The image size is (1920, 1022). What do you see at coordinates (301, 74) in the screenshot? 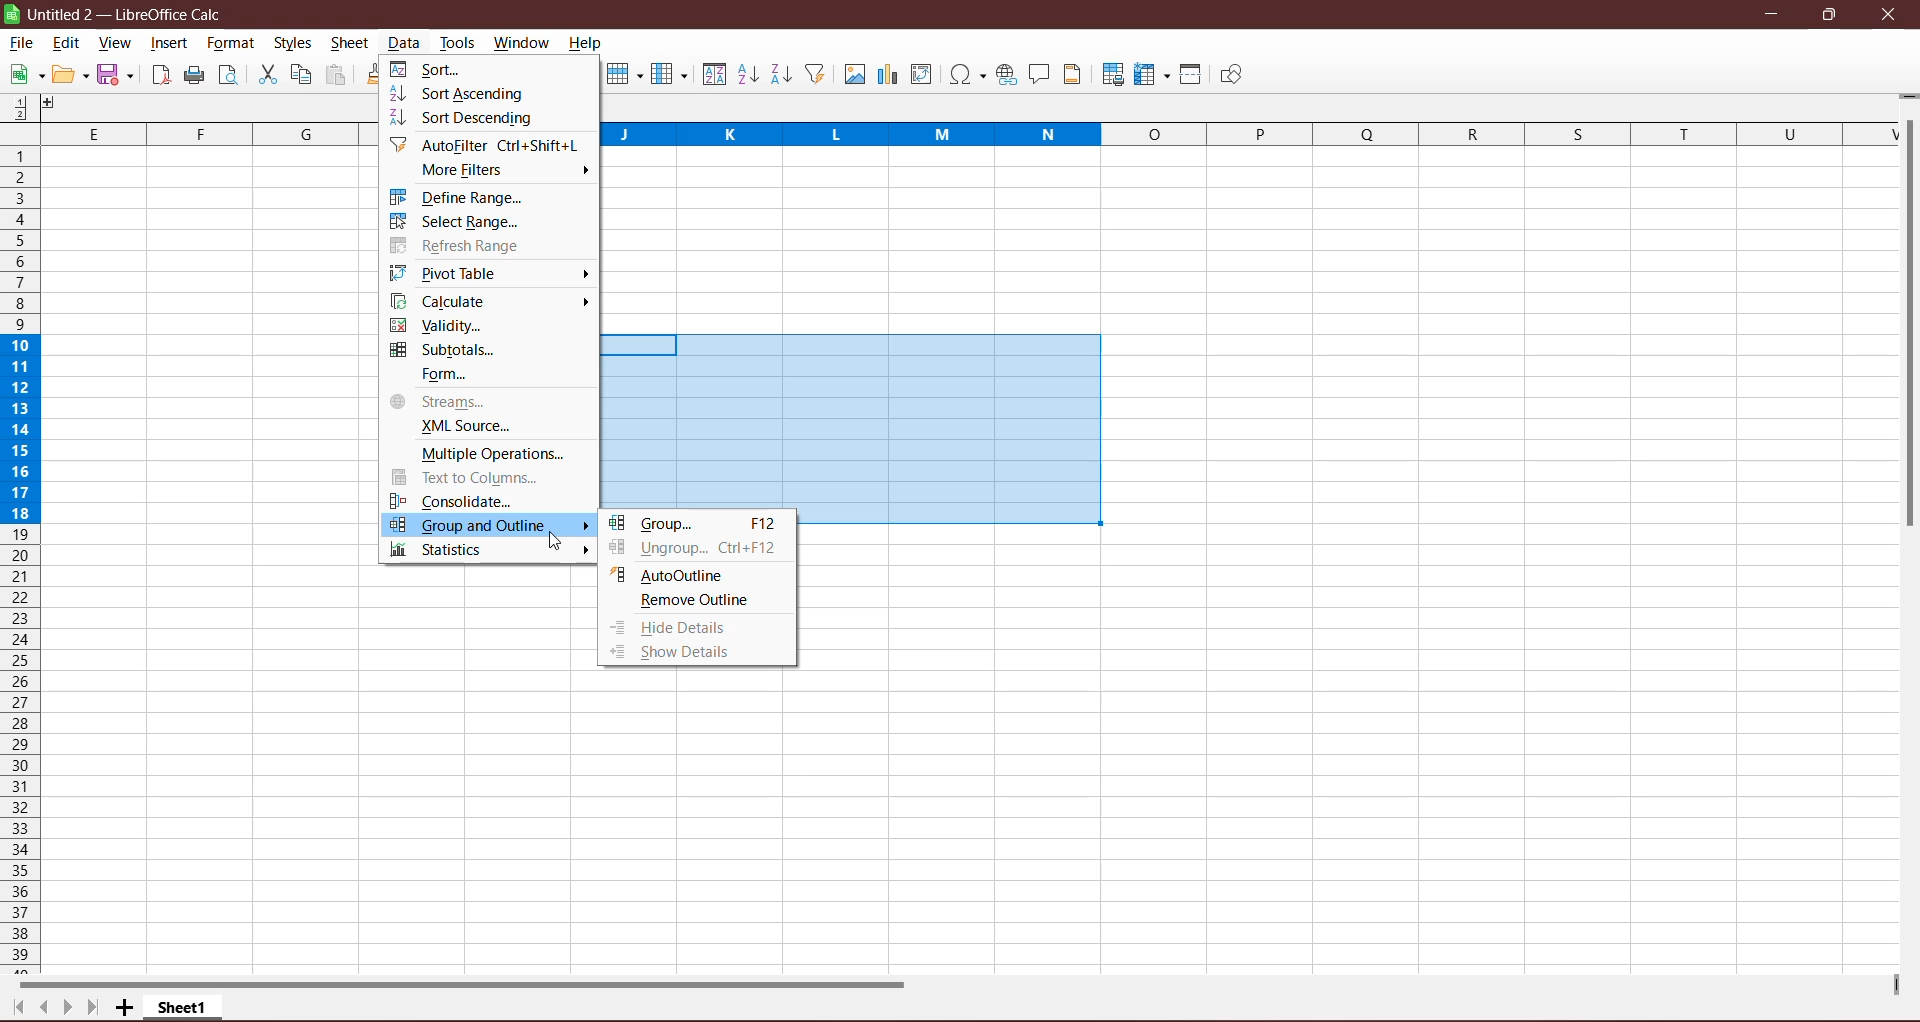
I see `Copy` at bounding box center [301, 74].